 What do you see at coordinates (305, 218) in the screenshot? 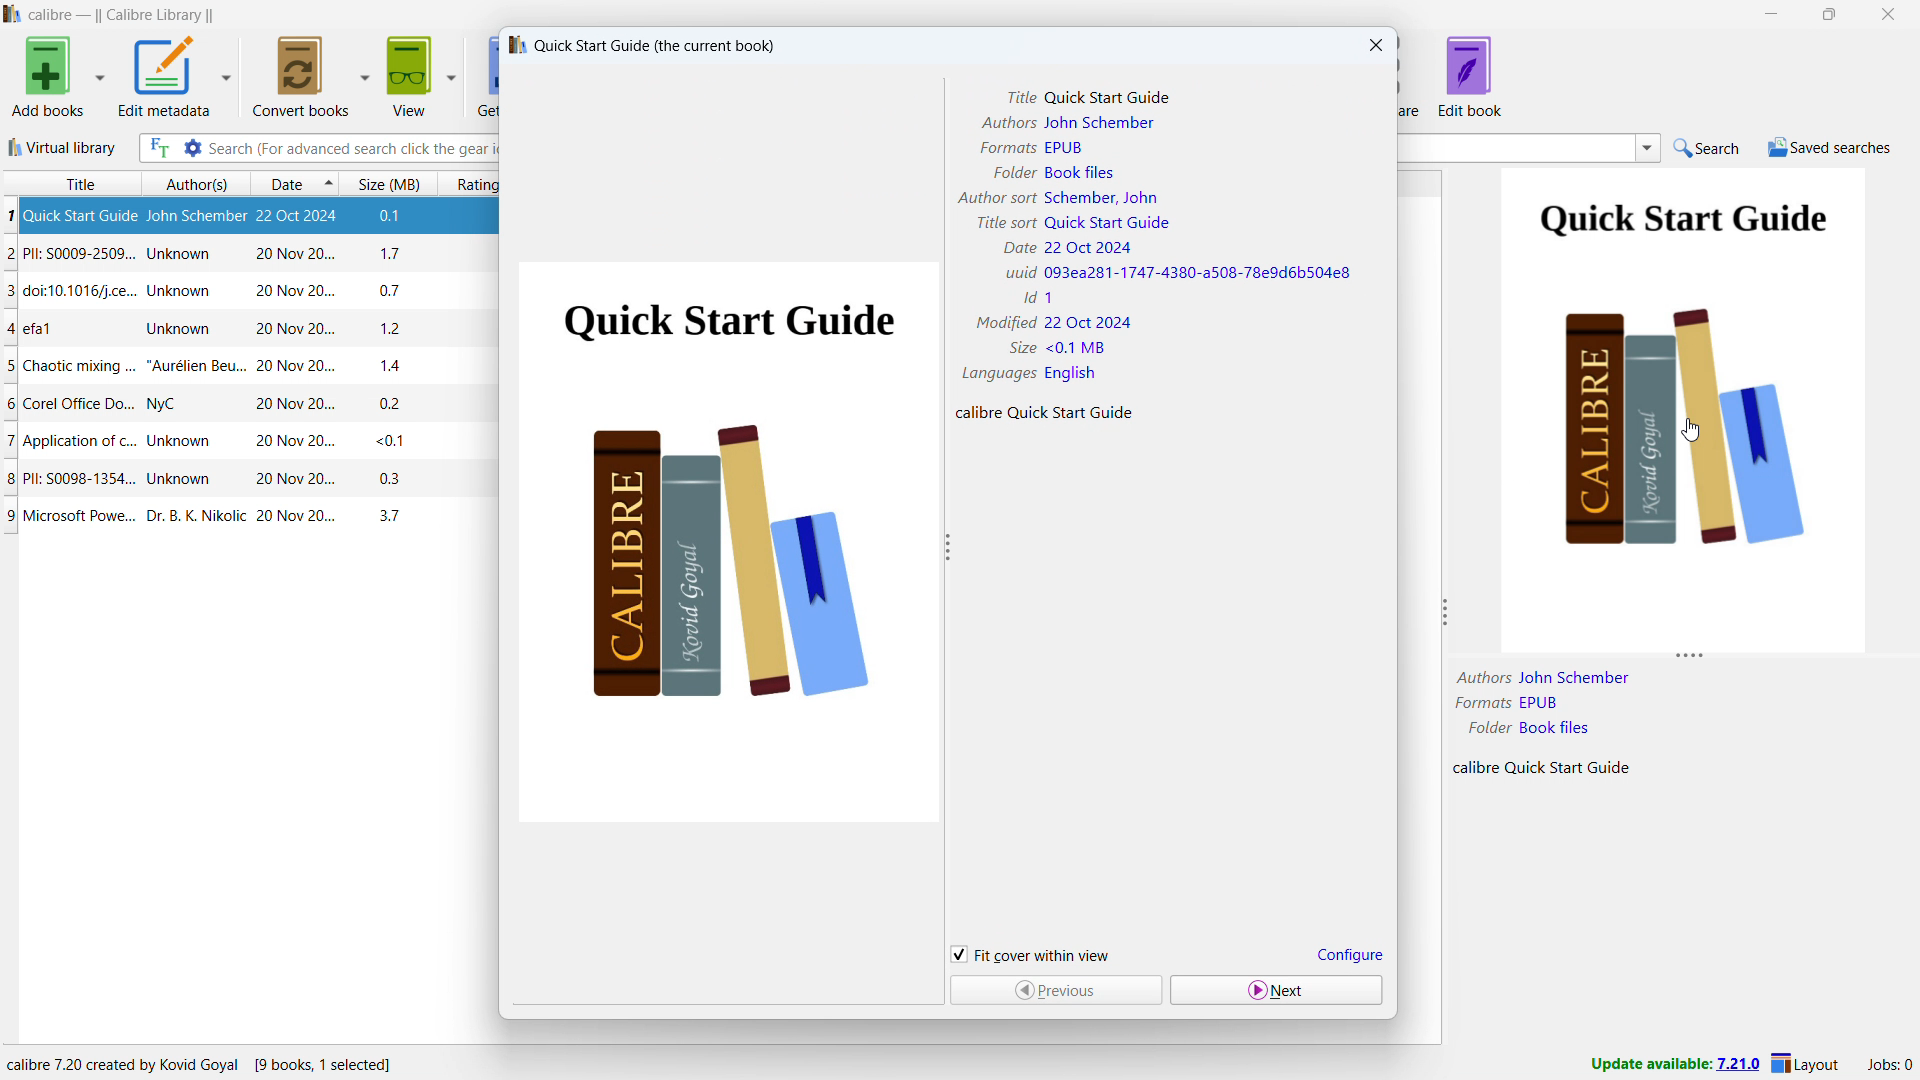
I see `22 Oct 2024` at bounding box center [305, 218].